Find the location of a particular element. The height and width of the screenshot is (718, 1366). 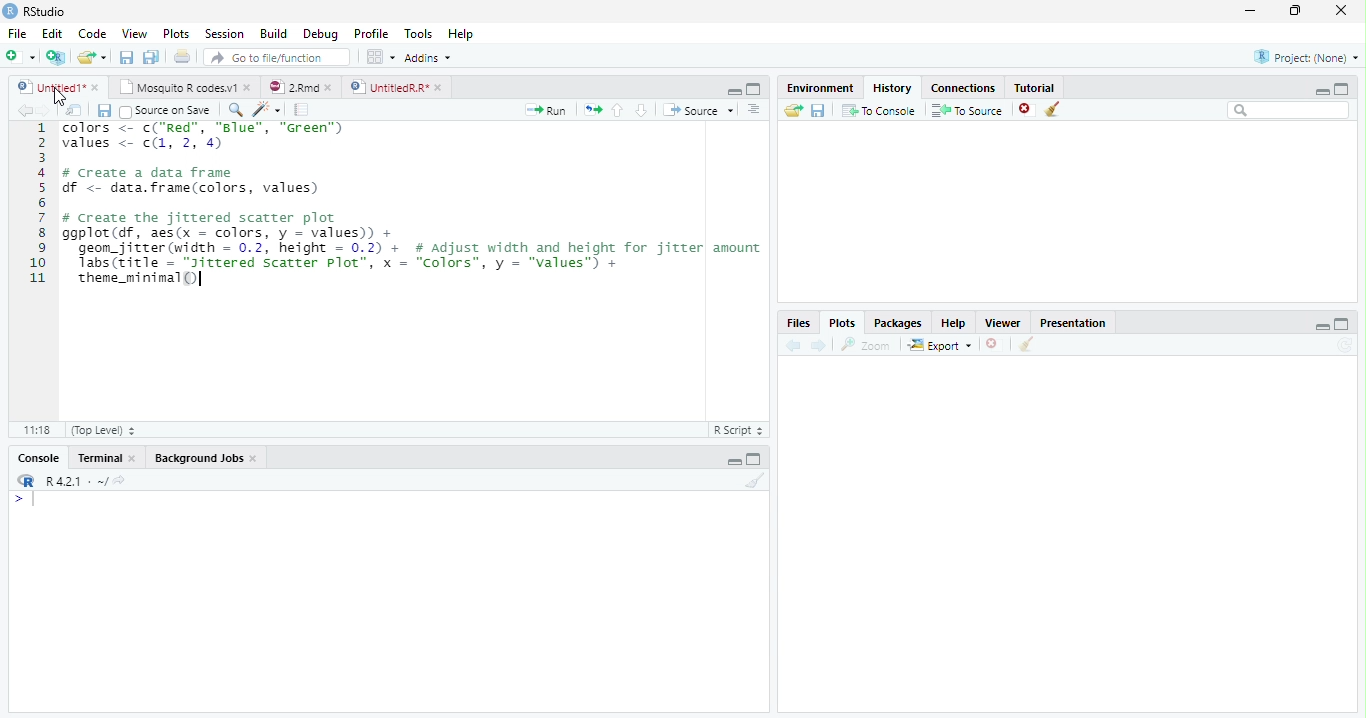

Clear all history entries is located at coordinates (1055, 109).